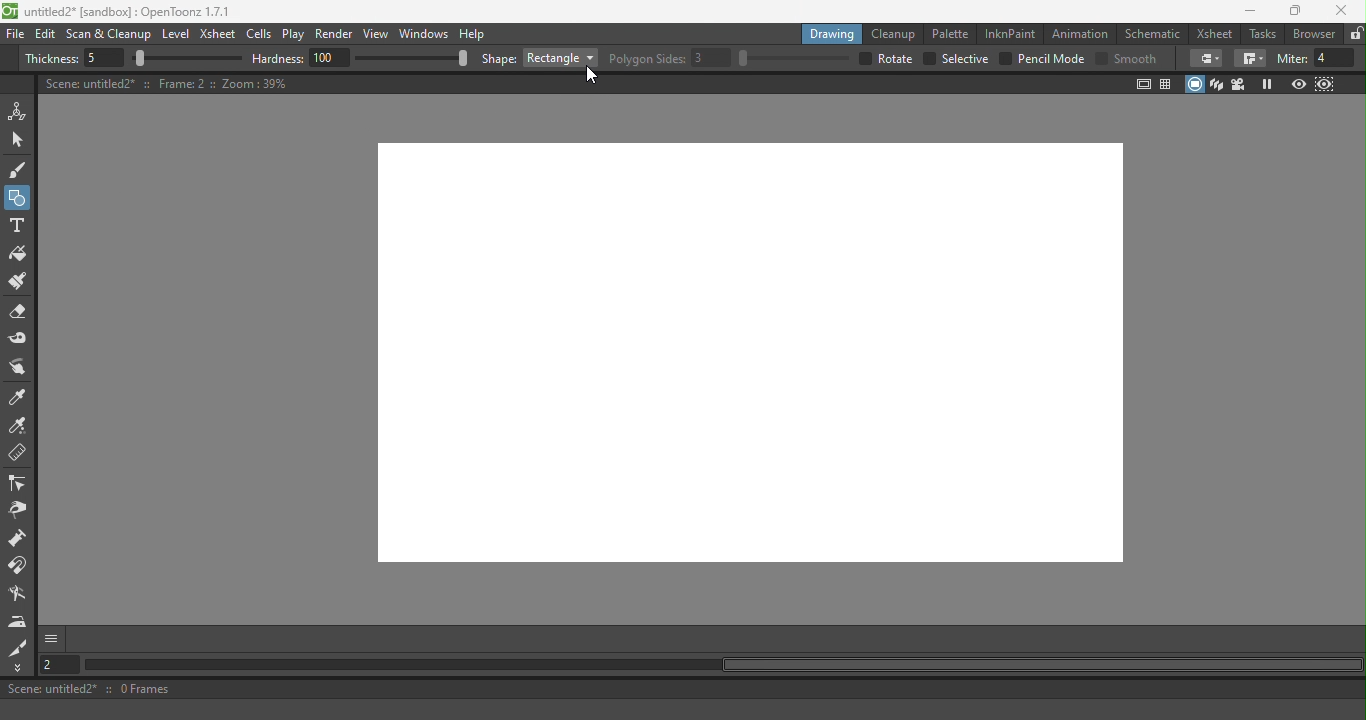 The image size is (1366, 720). What do you see at coordinates (22, 254) in the screenshot?
I see `Fill tool` at bounding box center [22, 254].